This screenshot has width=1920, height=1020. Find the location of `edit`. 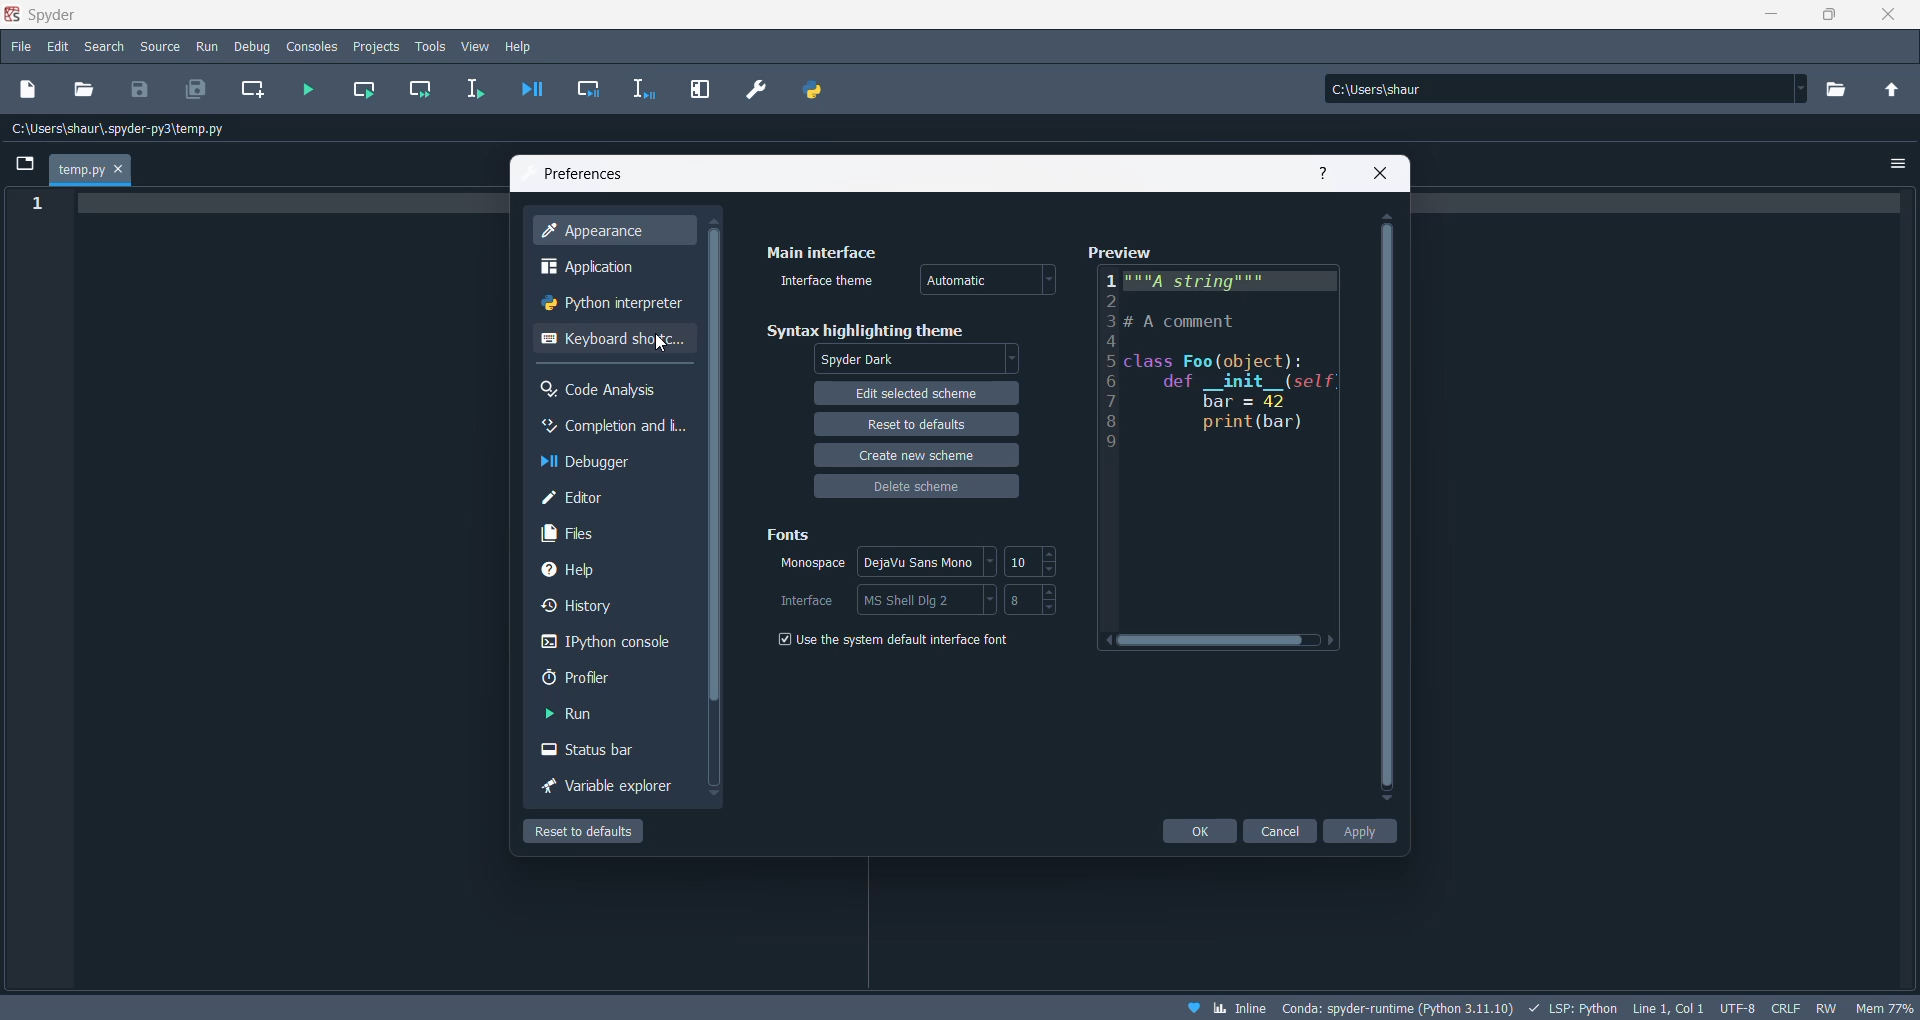

edit is located at coordinates (59, 47).